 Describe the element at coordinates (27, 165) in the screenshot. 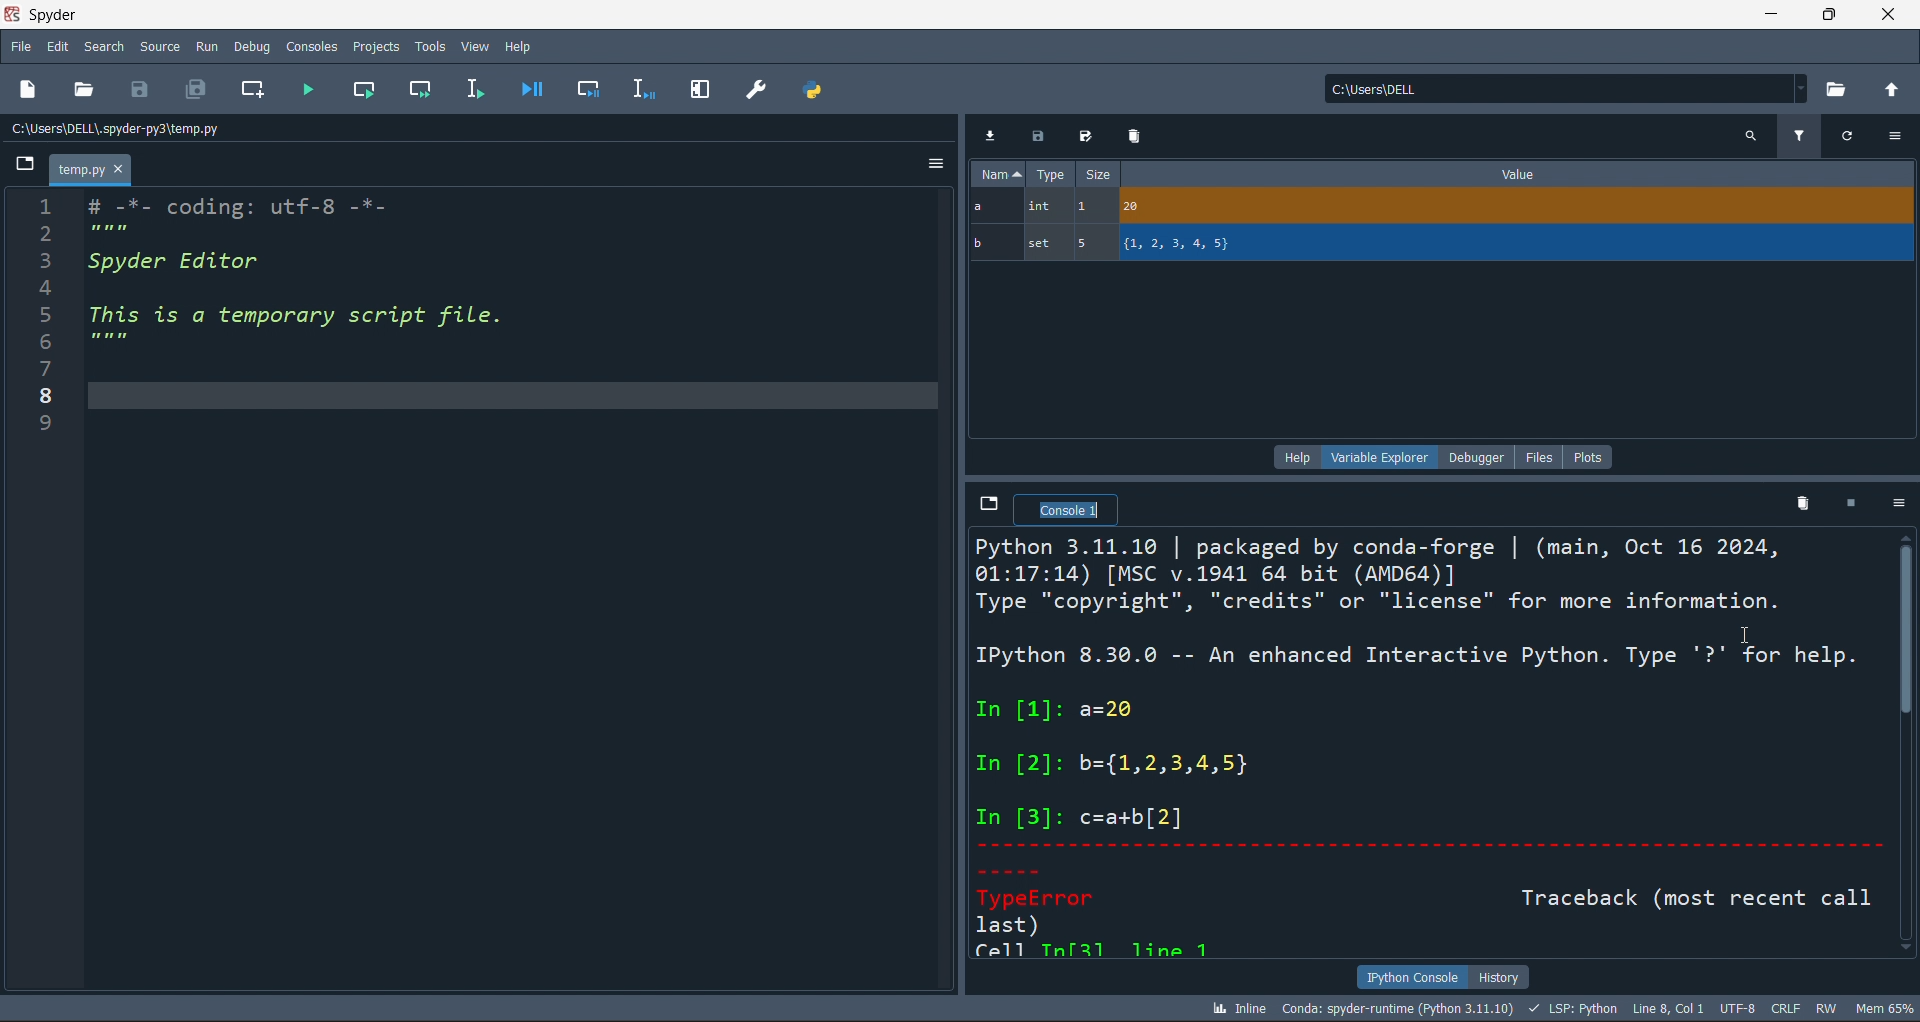

I see `browse tabs` at that location.